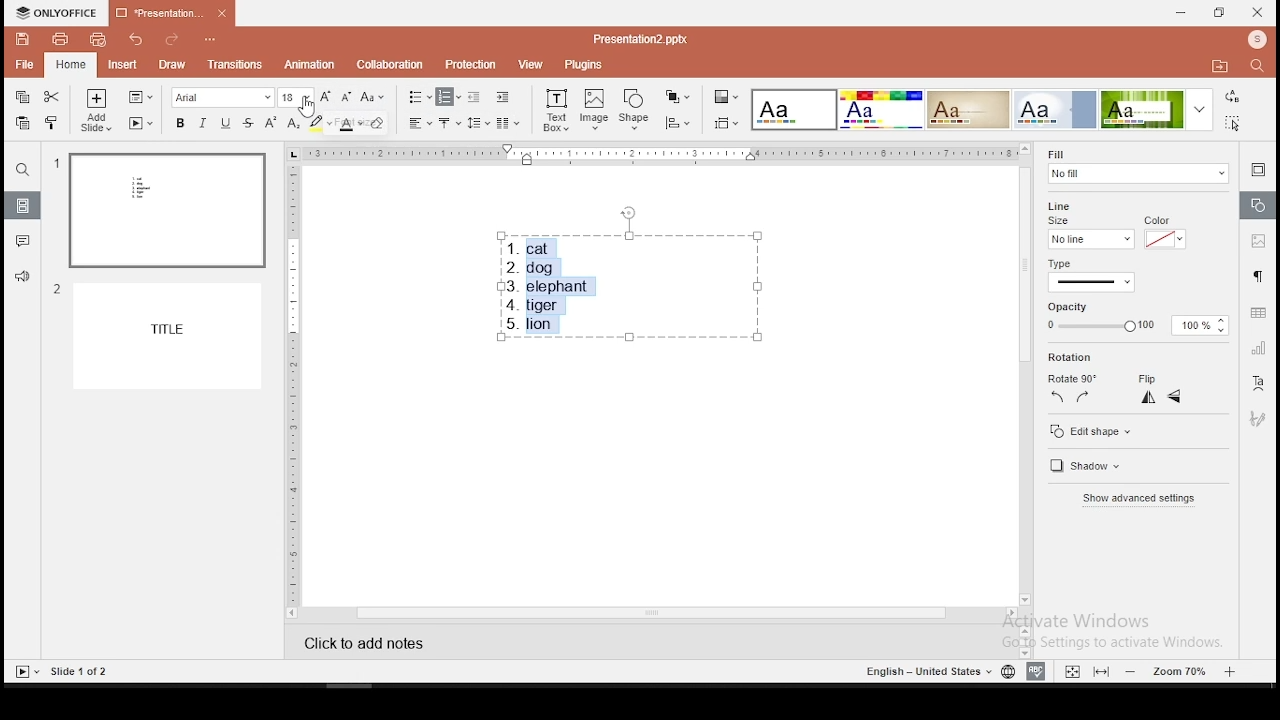 The height and width of the screenshot is (720, 1280). Describe the element at coordinates (478, 123) in the screenshot. I see `spacing` at that location.